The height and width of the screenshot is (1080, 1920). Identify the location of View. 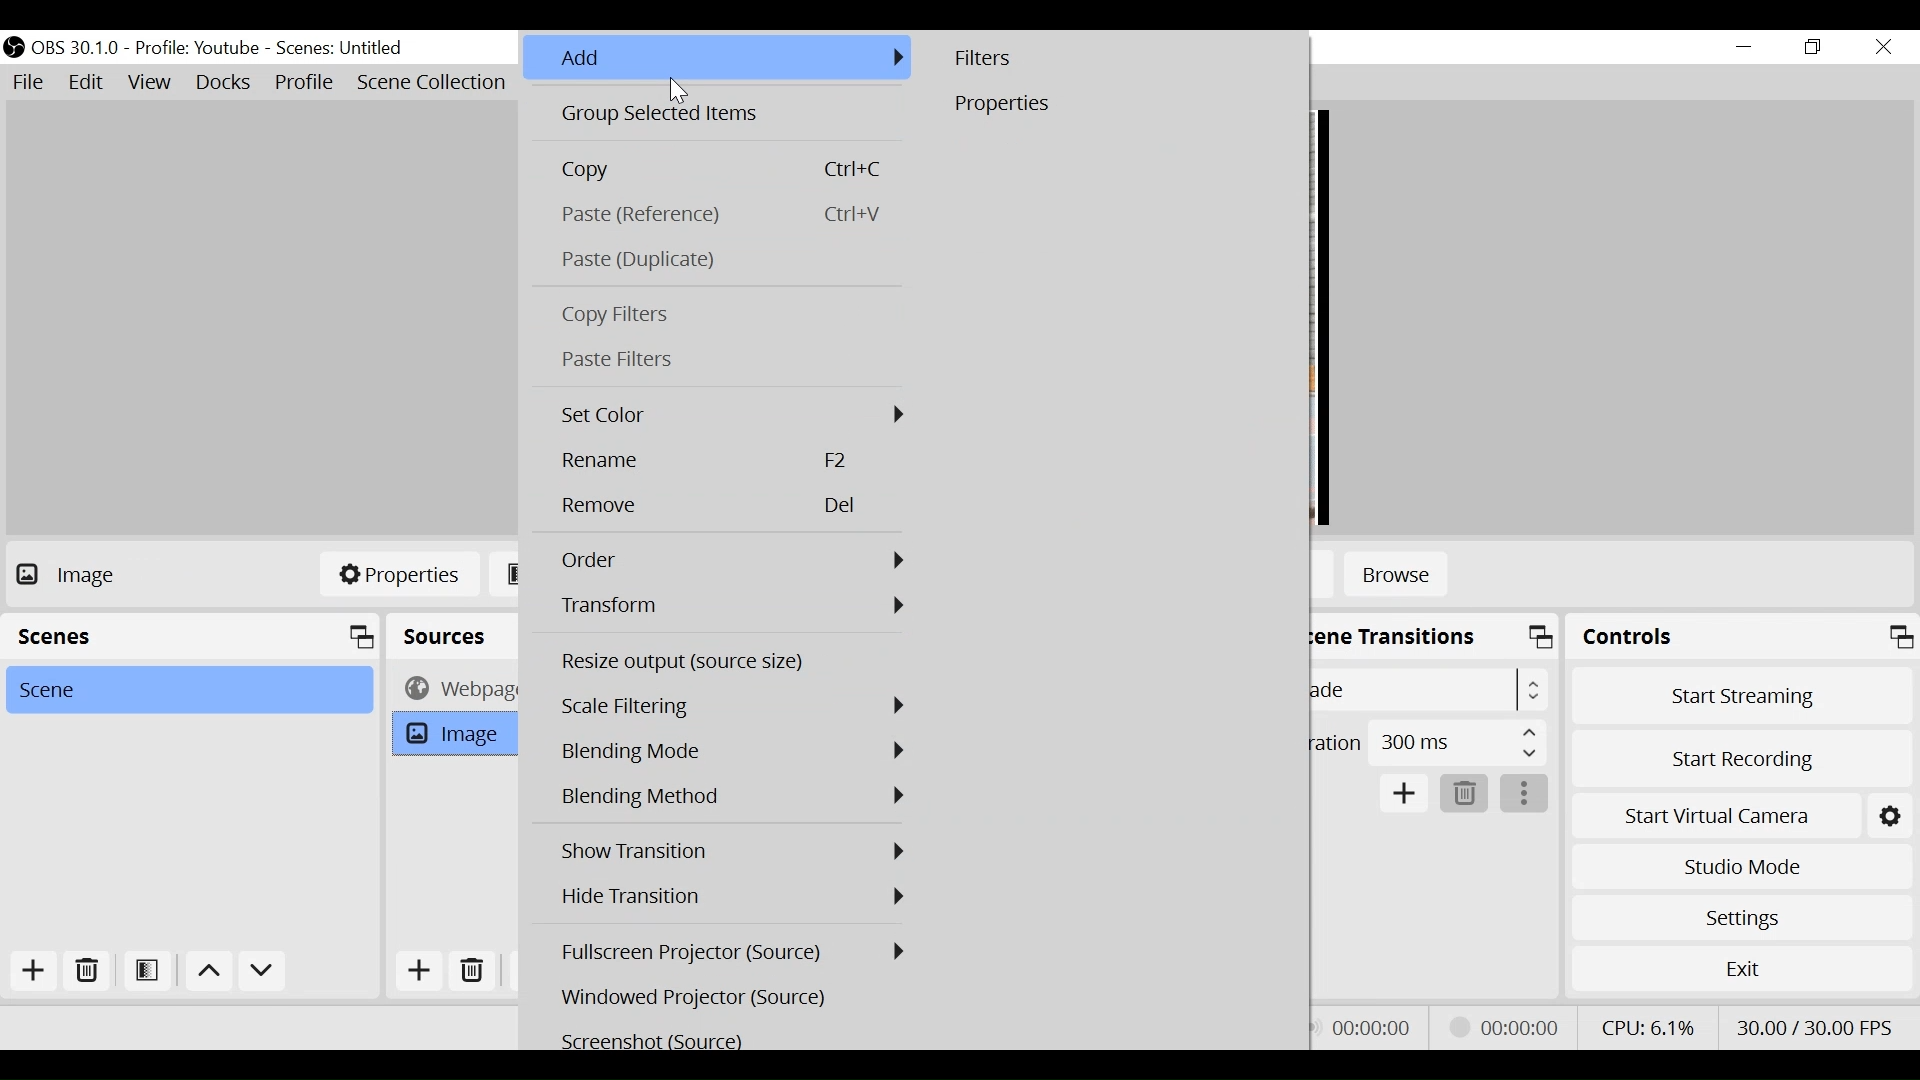
(149, 83).